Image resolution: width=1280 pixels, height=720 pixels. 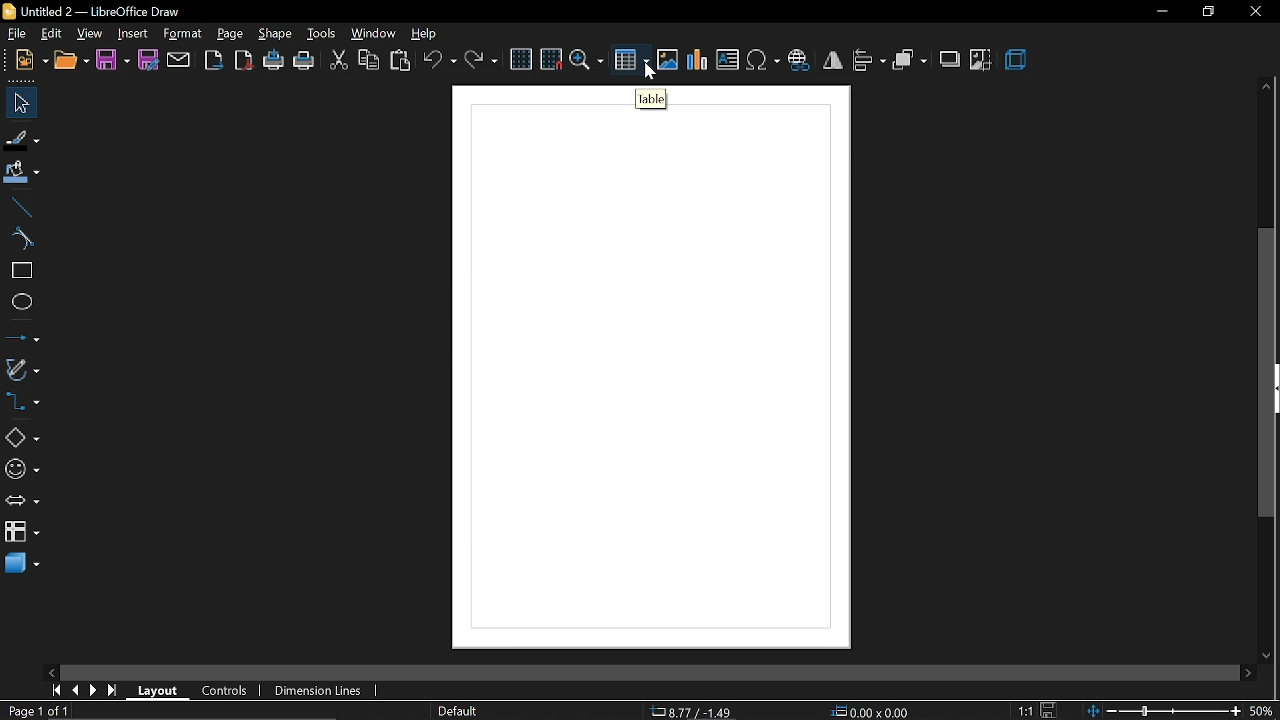 What do you see at coordinates (77, 690) in the screenshot?
I see `previous page` at bounding box center [77, 690].